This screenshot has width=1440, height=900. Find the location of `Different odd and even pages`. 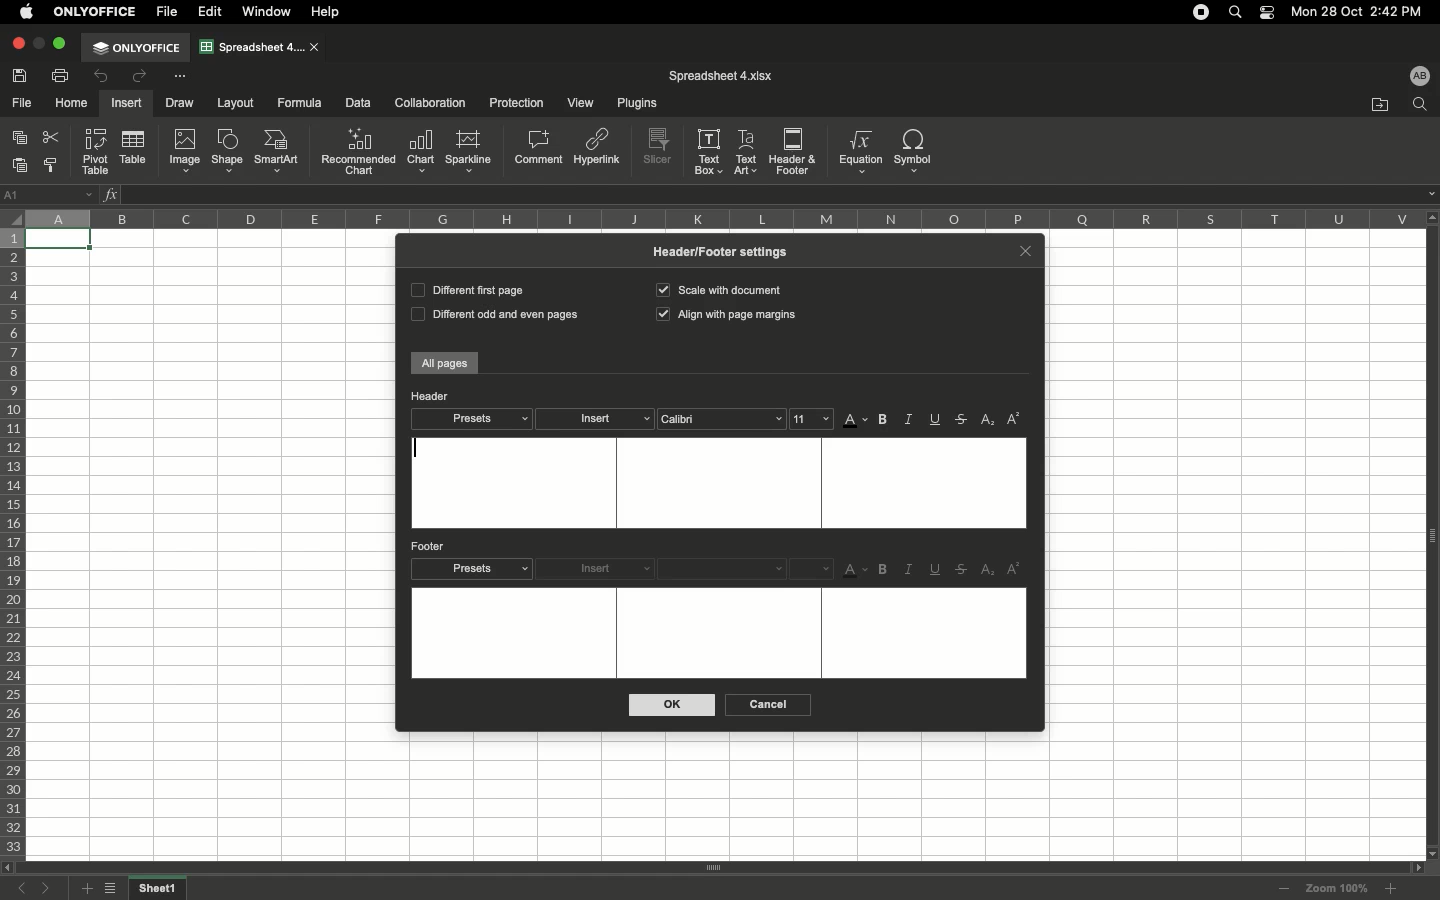

Different odd and even pages is located at coordinates (491, 316).